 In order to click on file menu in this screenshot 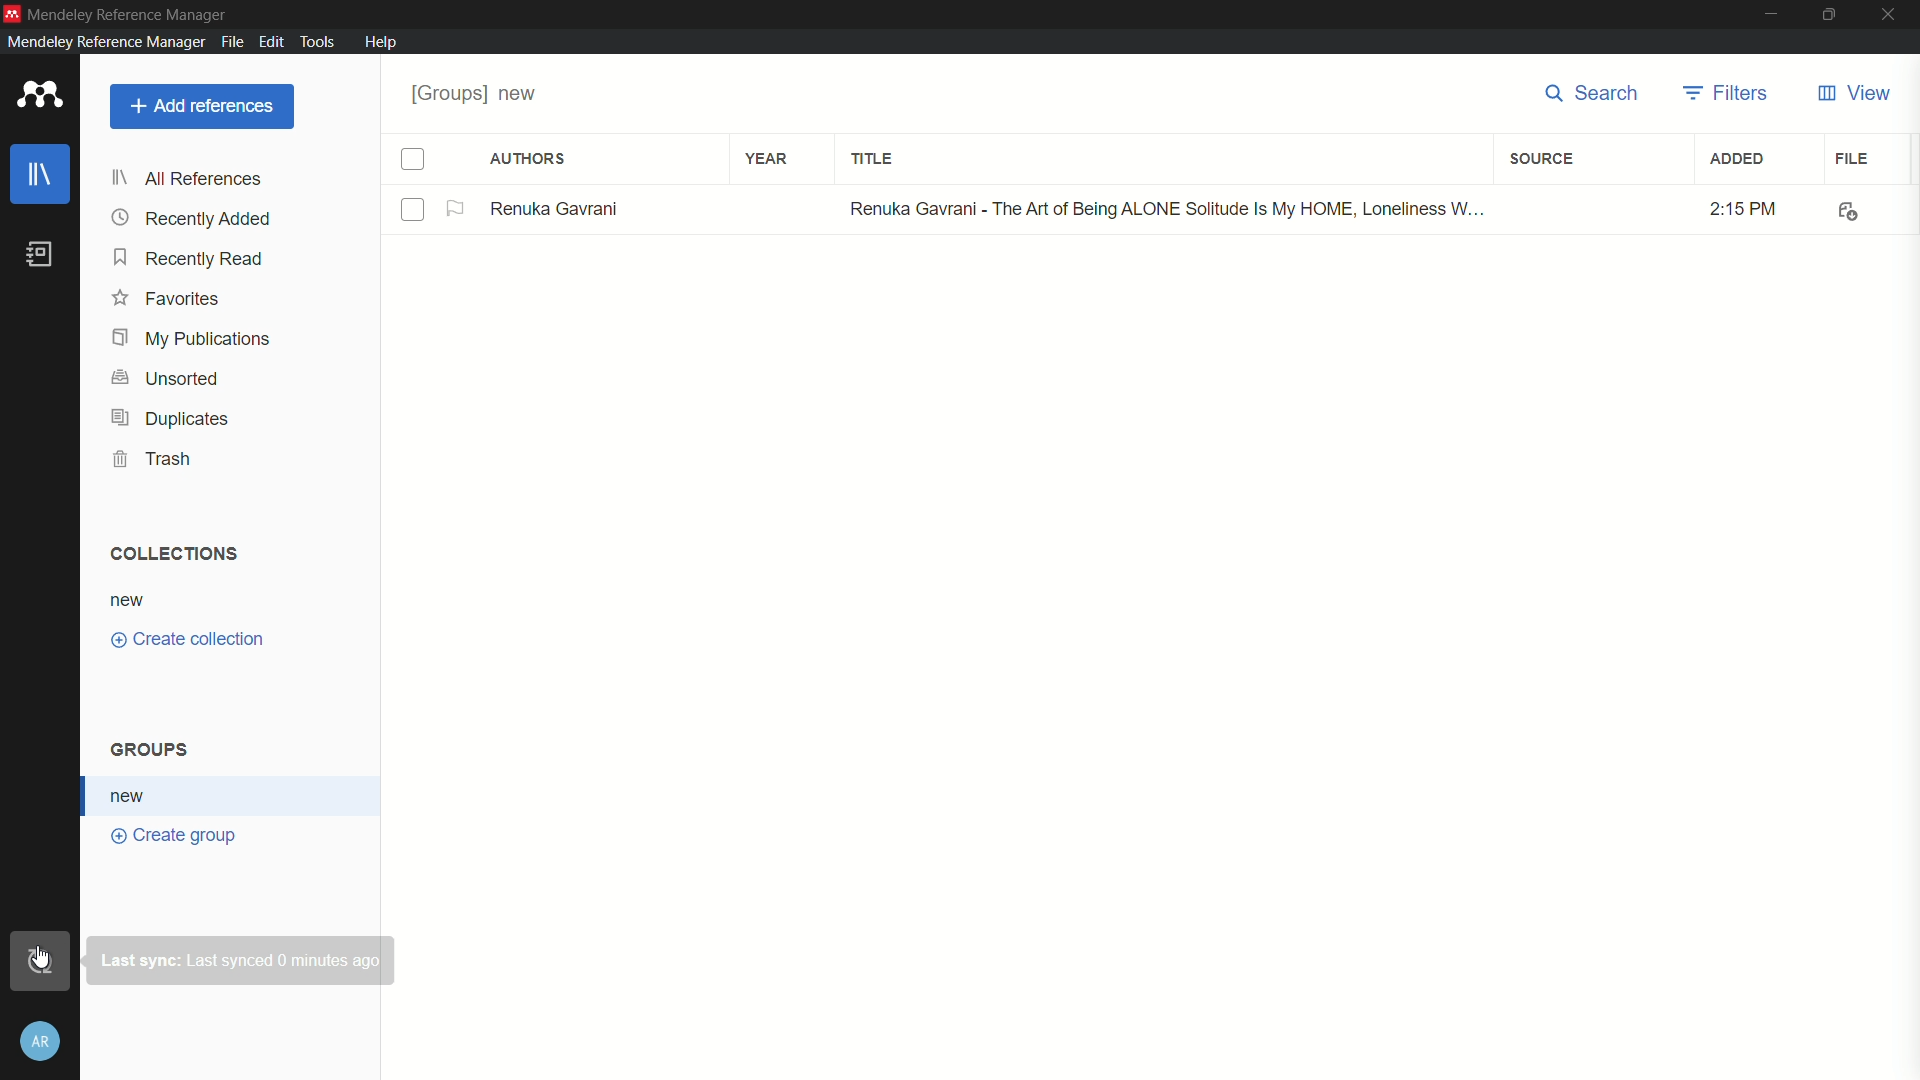, I will do `click(232, 42)`.